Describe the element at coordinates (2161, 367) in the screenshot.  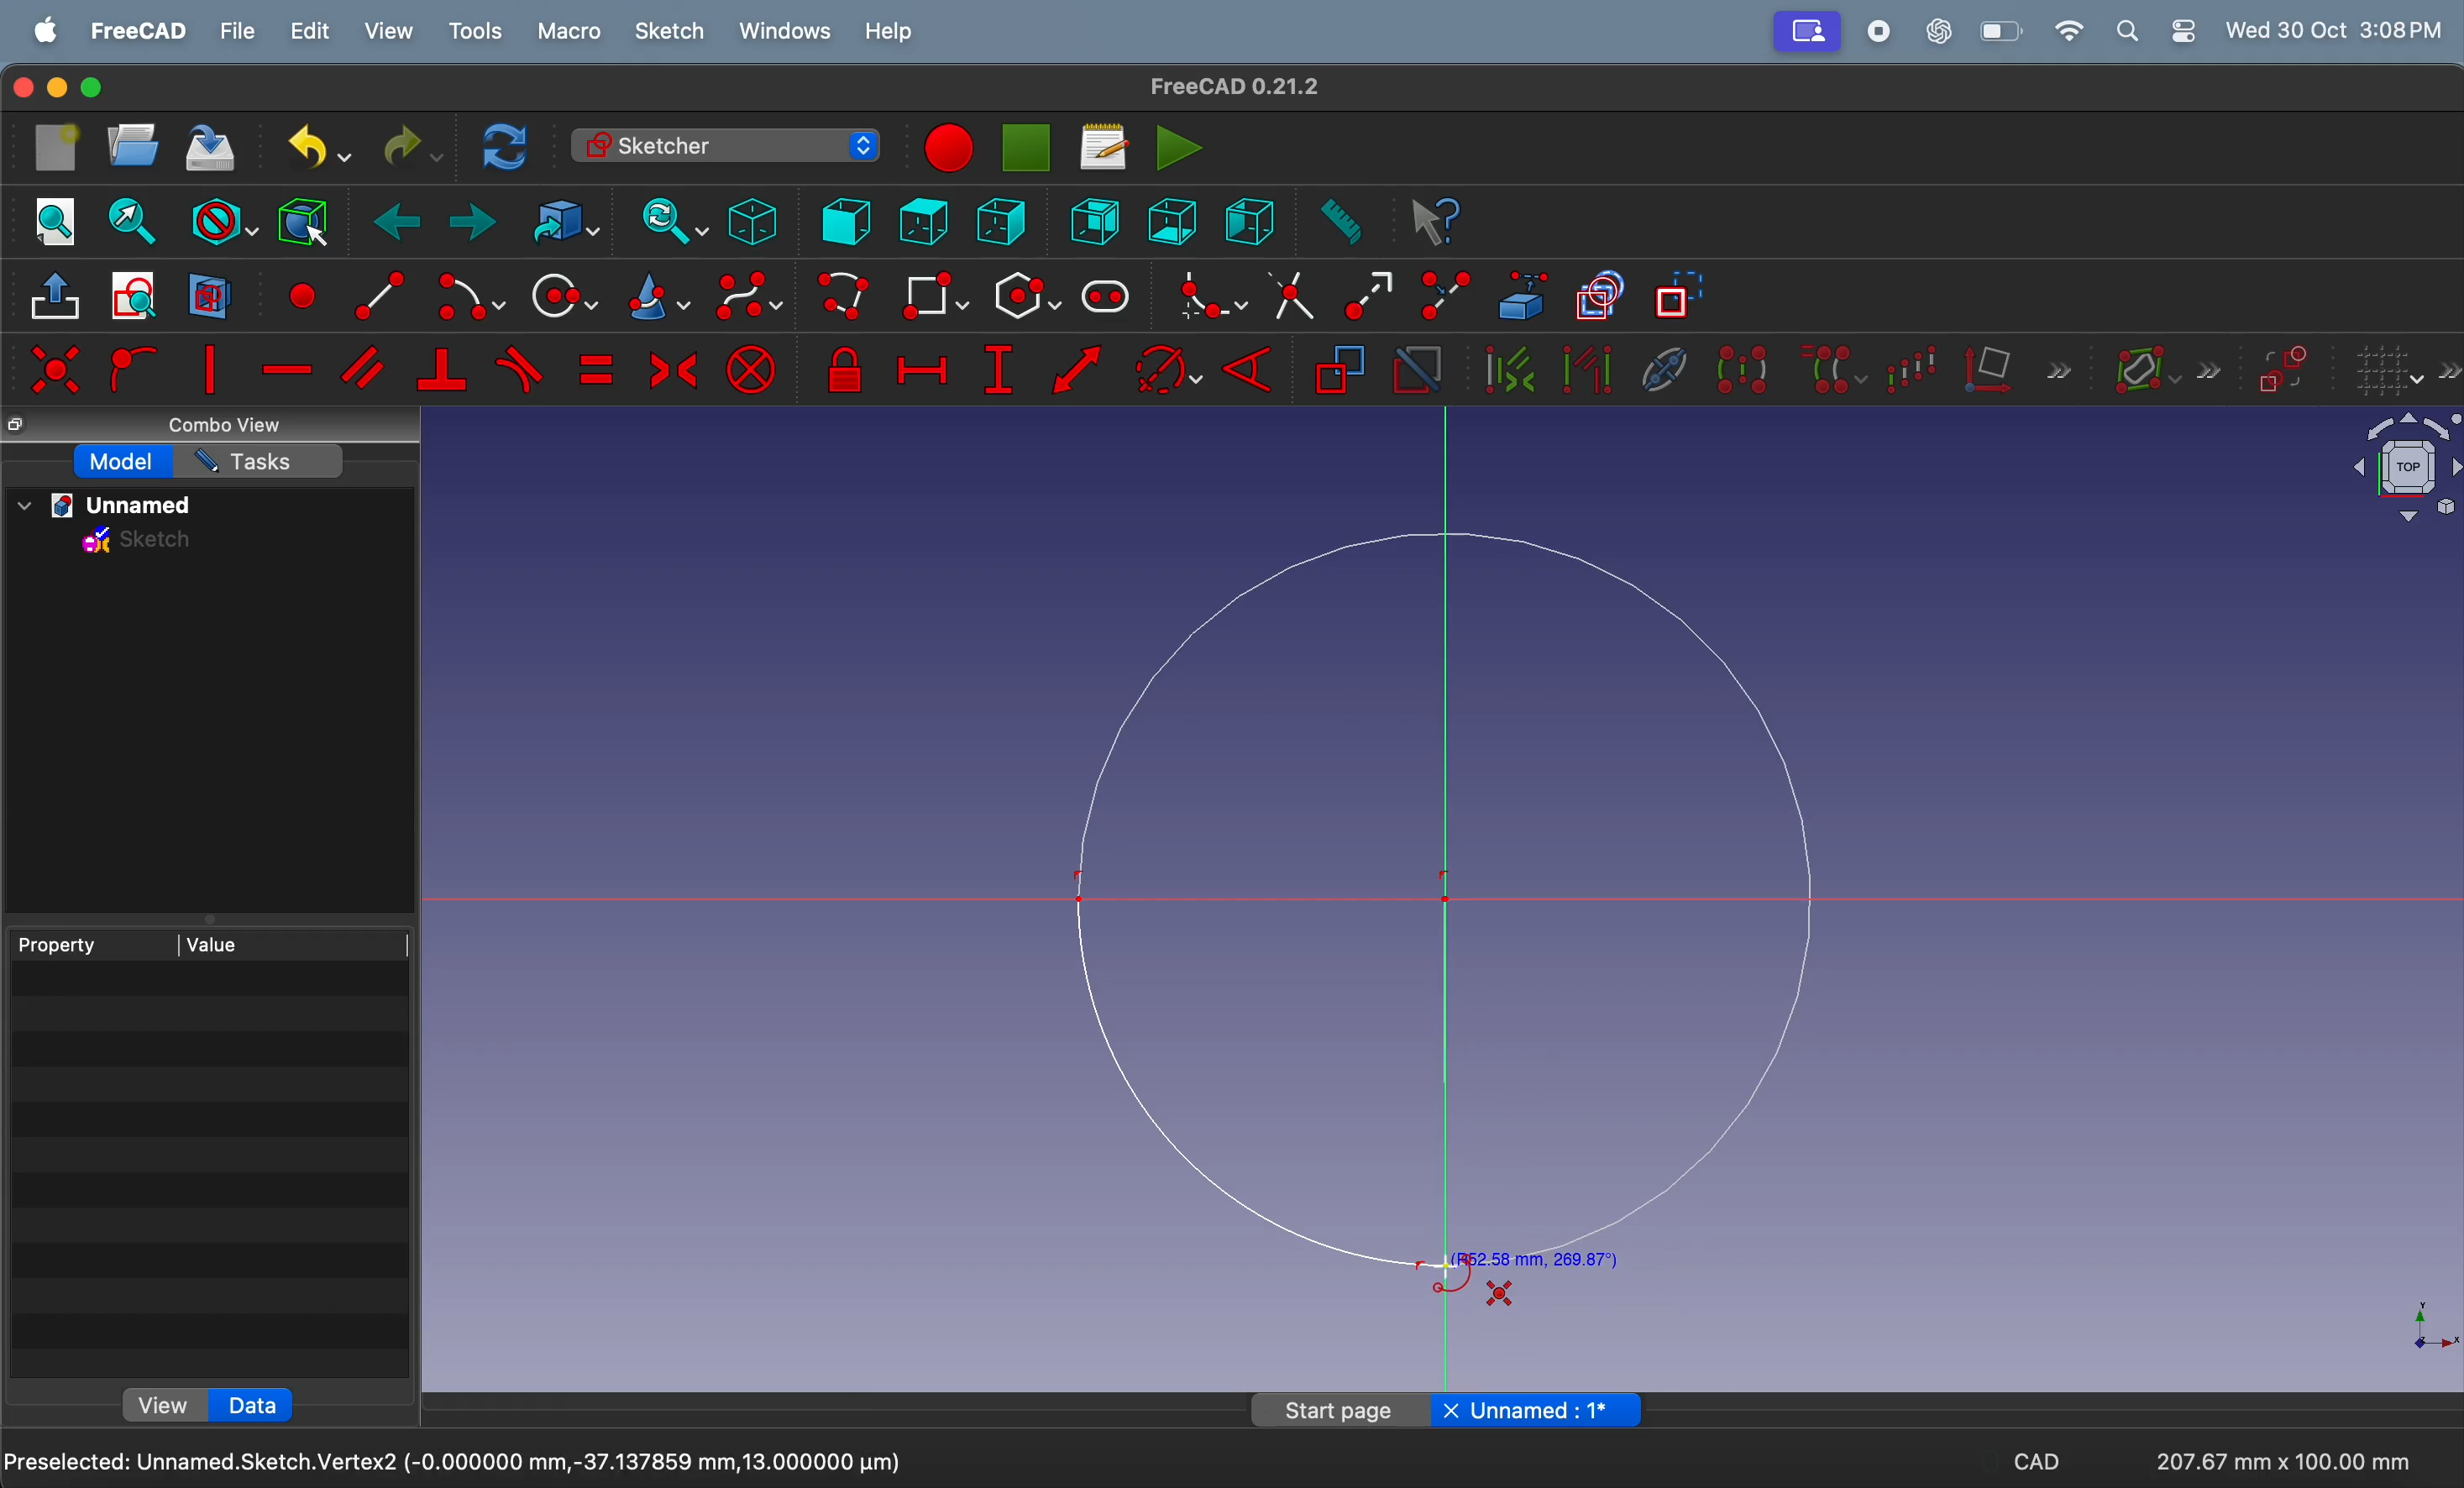
I see `show information layer` at that location.